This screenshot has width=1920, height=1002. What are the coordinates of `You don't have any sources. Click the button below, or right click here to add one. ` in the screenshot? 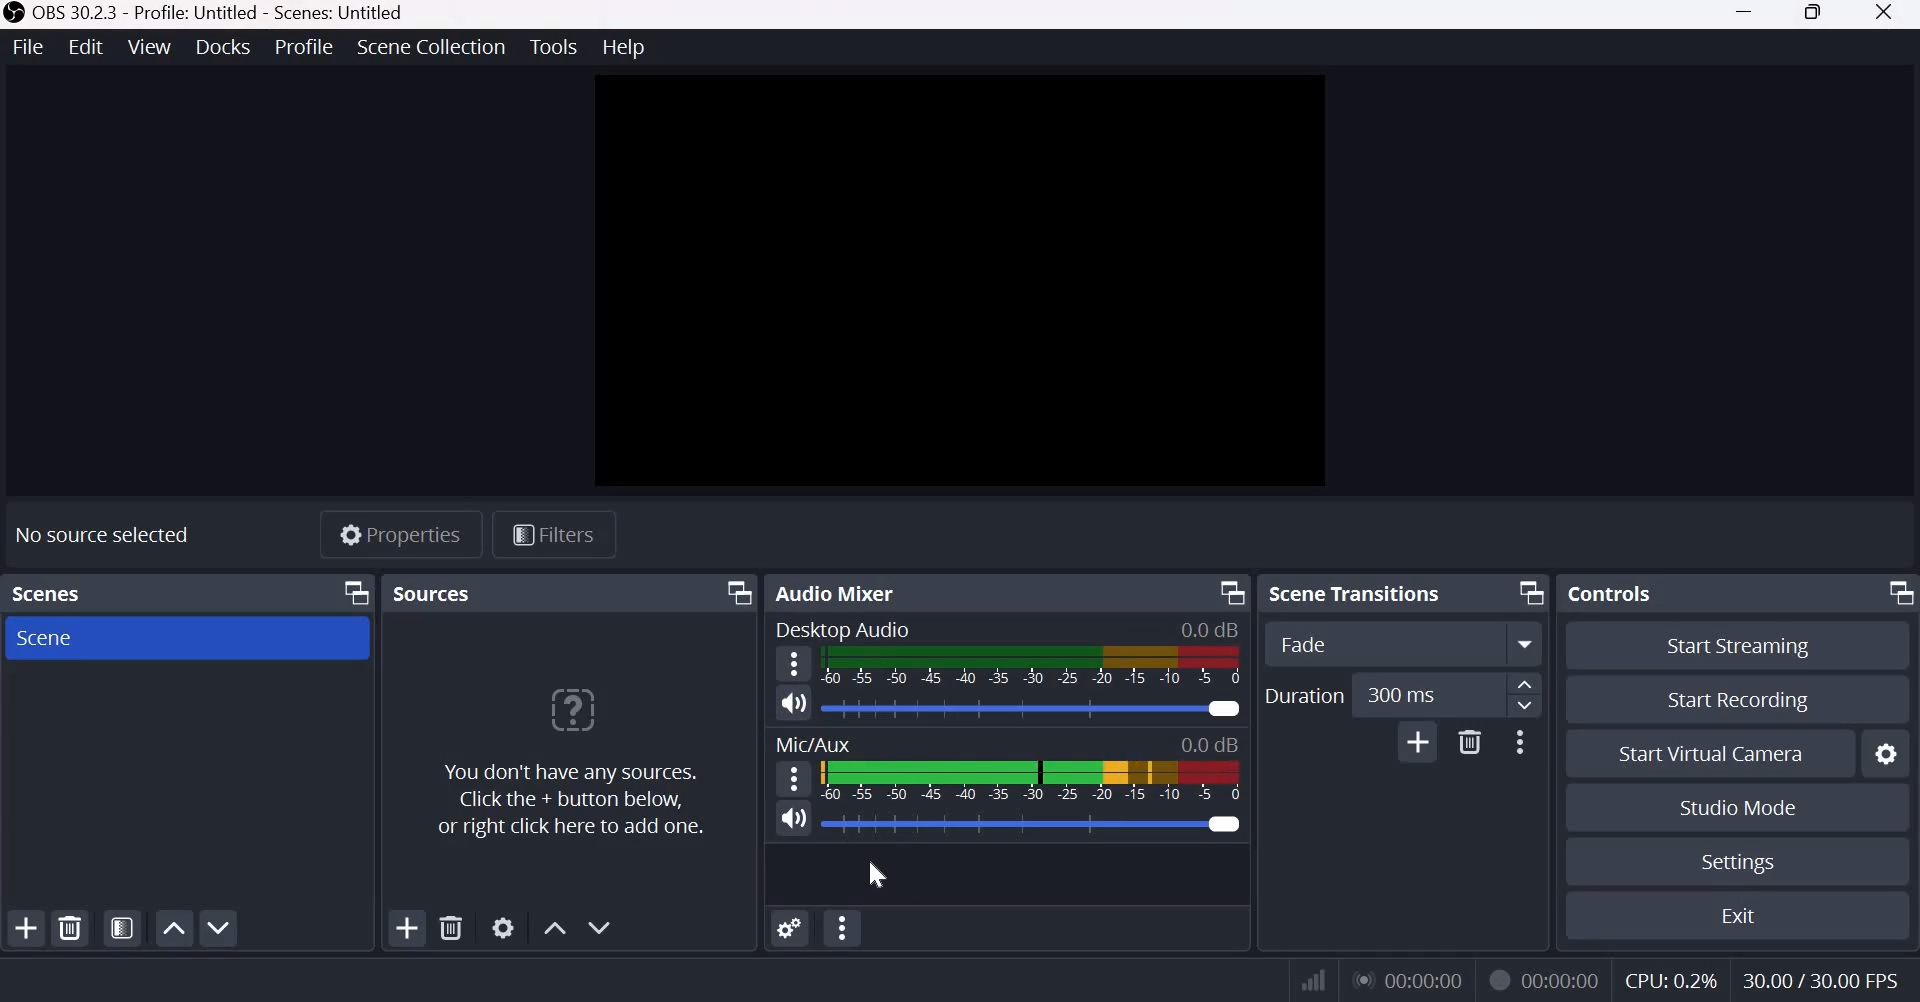 It's located at (569, 763).